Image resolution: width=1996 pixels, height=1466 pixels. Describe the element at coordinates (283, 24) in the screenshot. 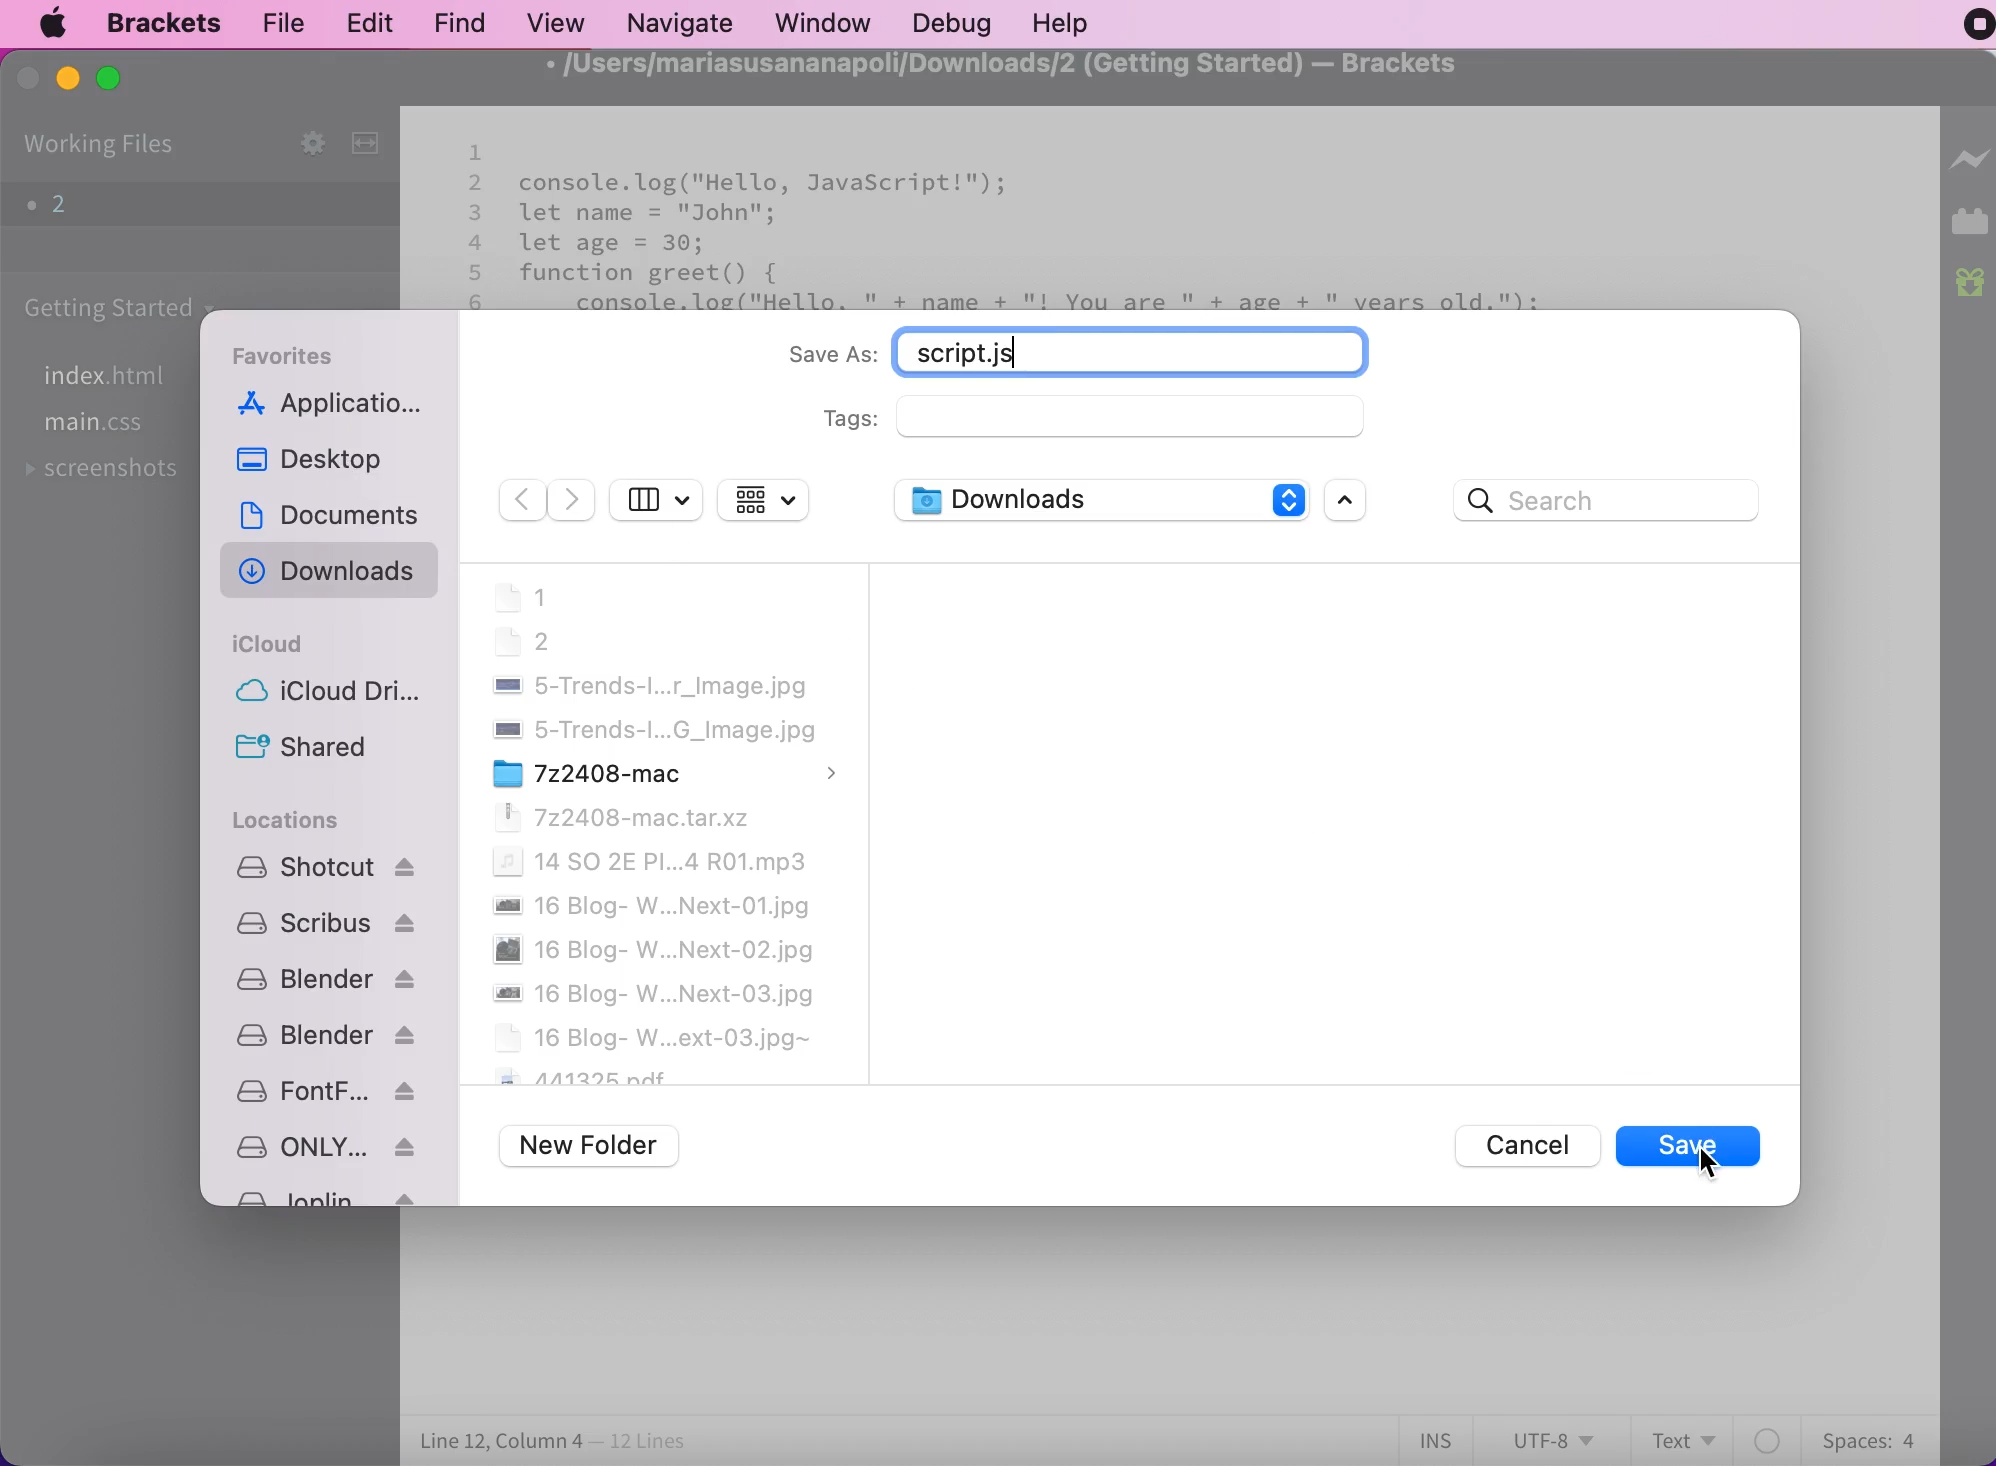

I see `file` at that location.